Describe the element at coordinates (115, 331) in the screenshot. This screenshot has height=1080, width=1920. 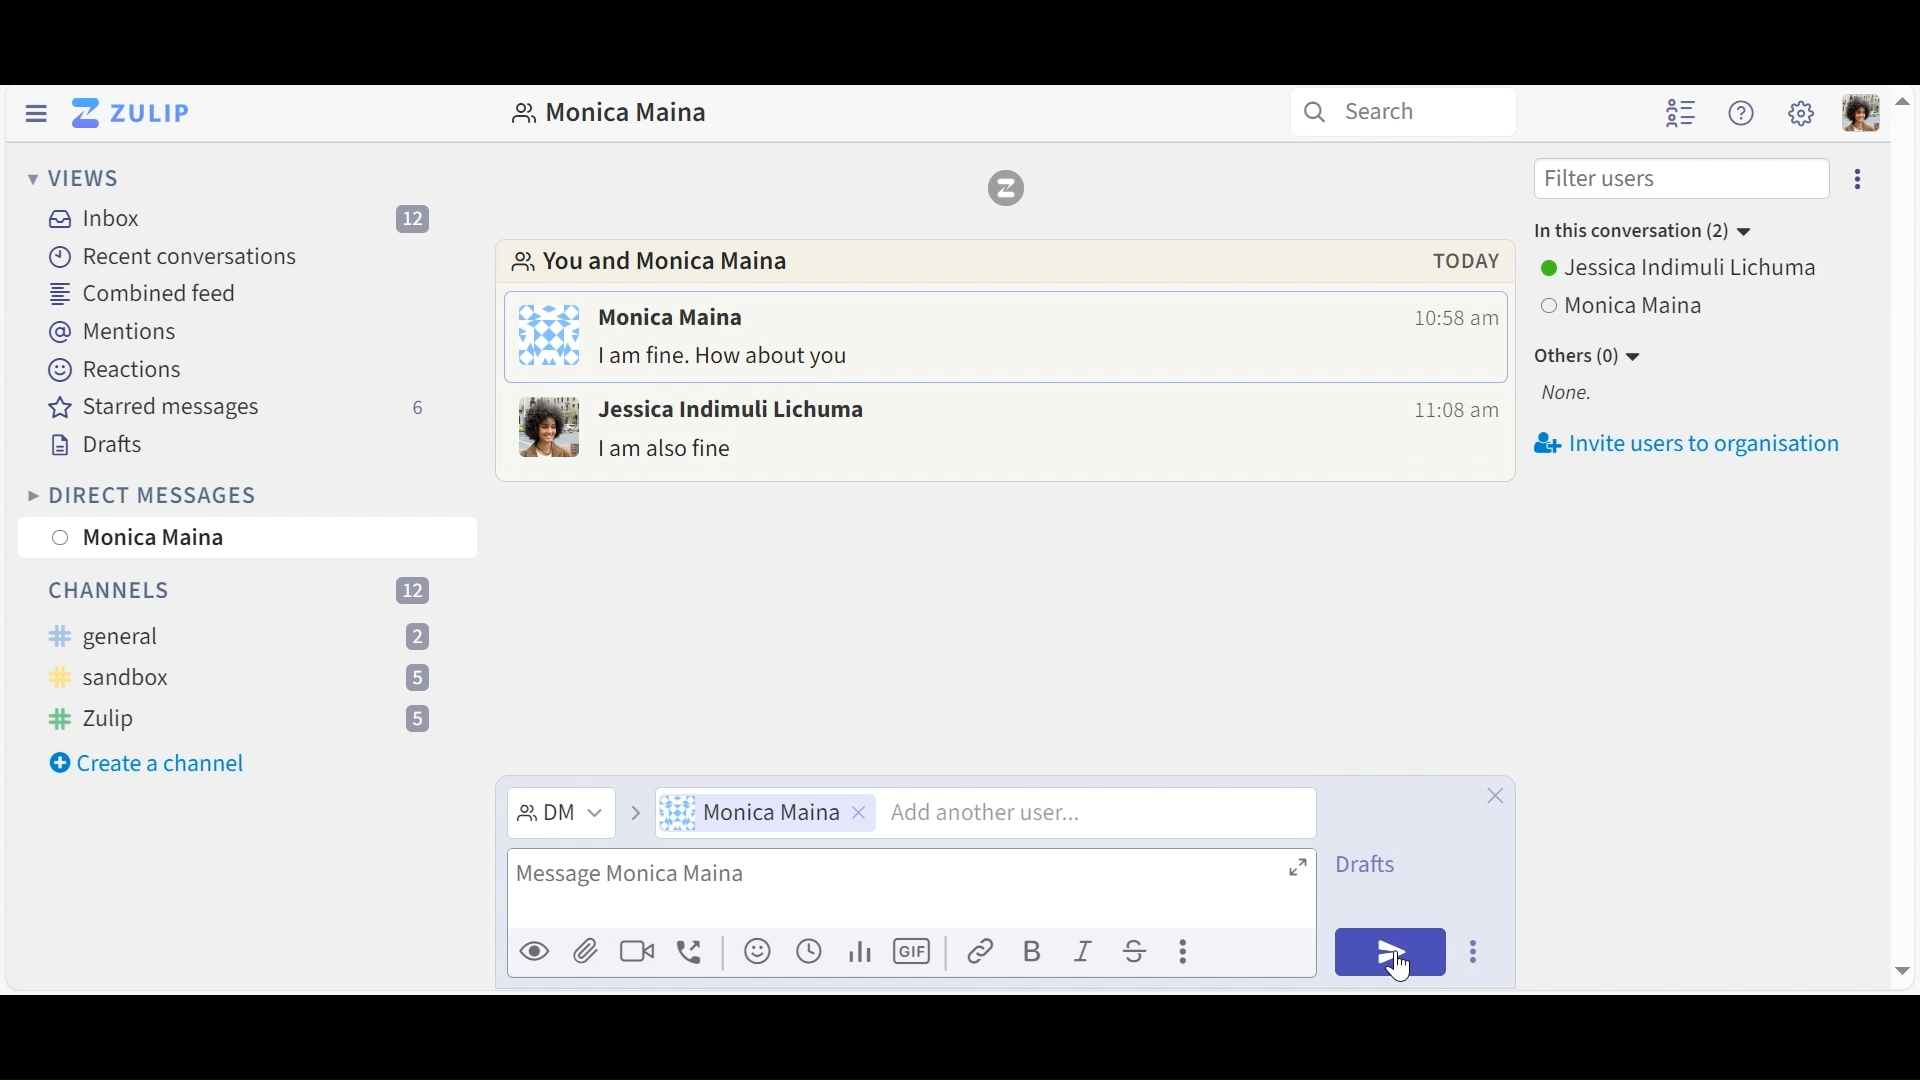
I see `Mentions` at that location.